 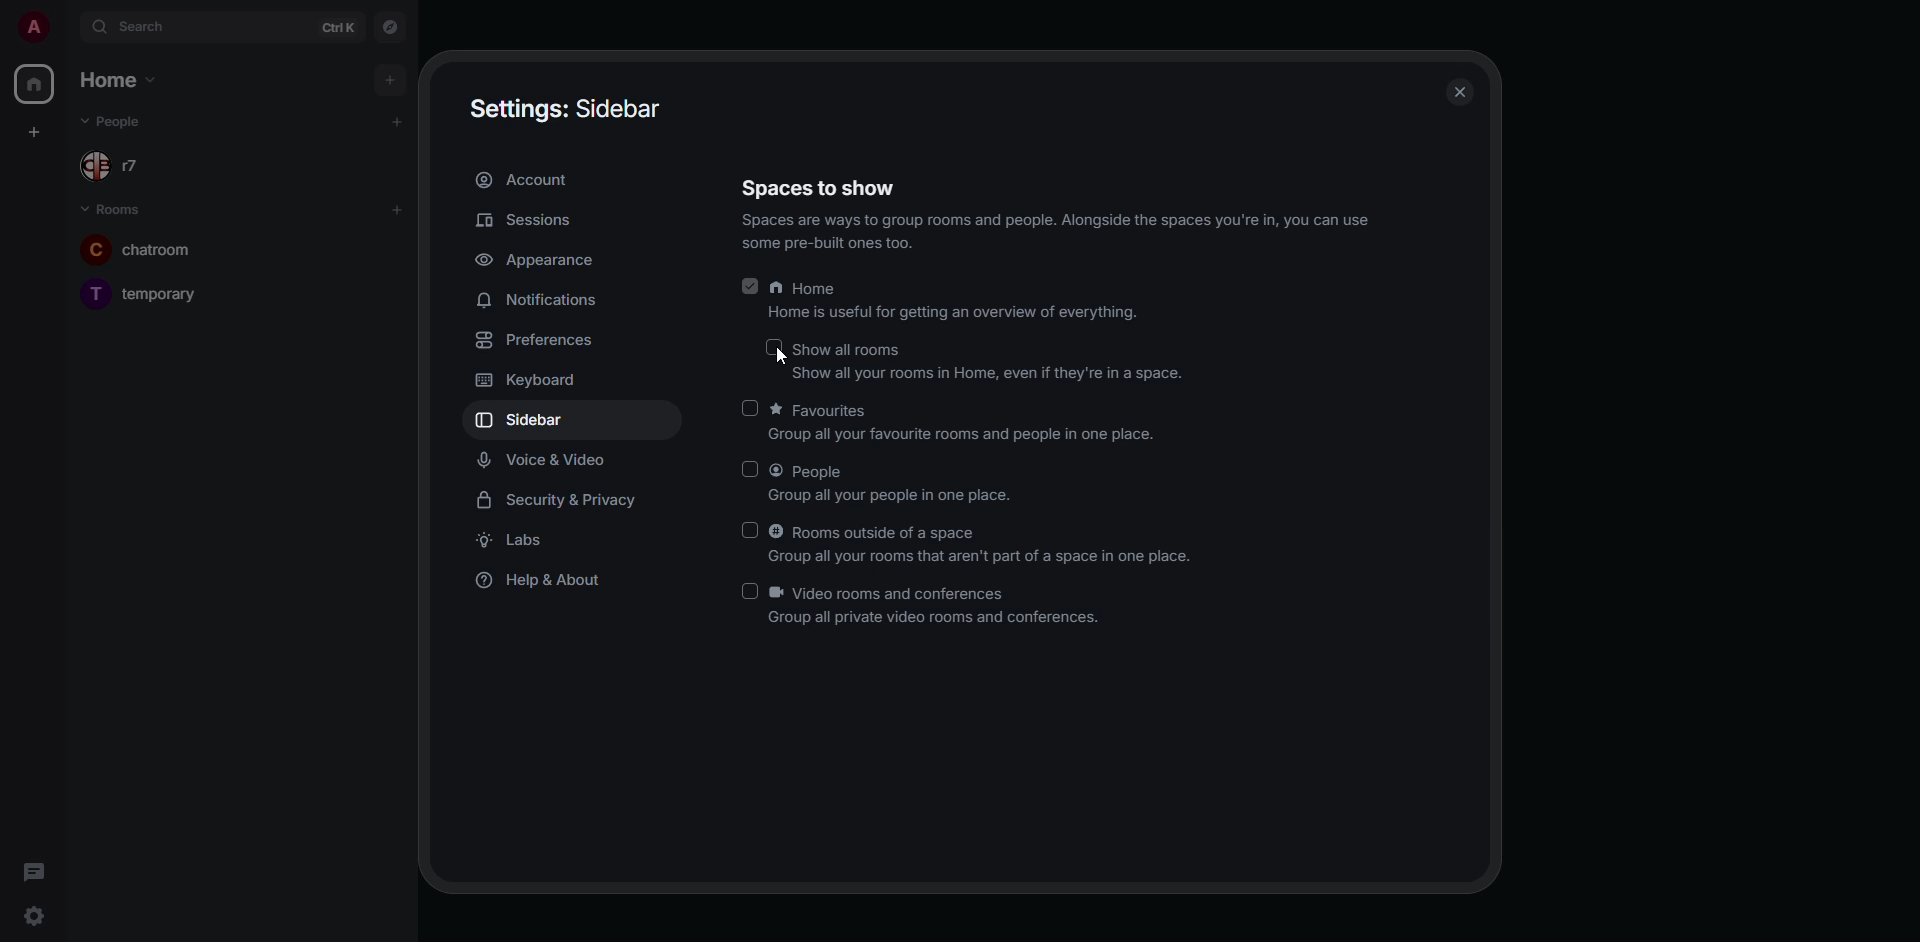 What do you see at coordinates (770, 347) in the screenshot?
I see `click to enable` at bounding box center [770, 347].